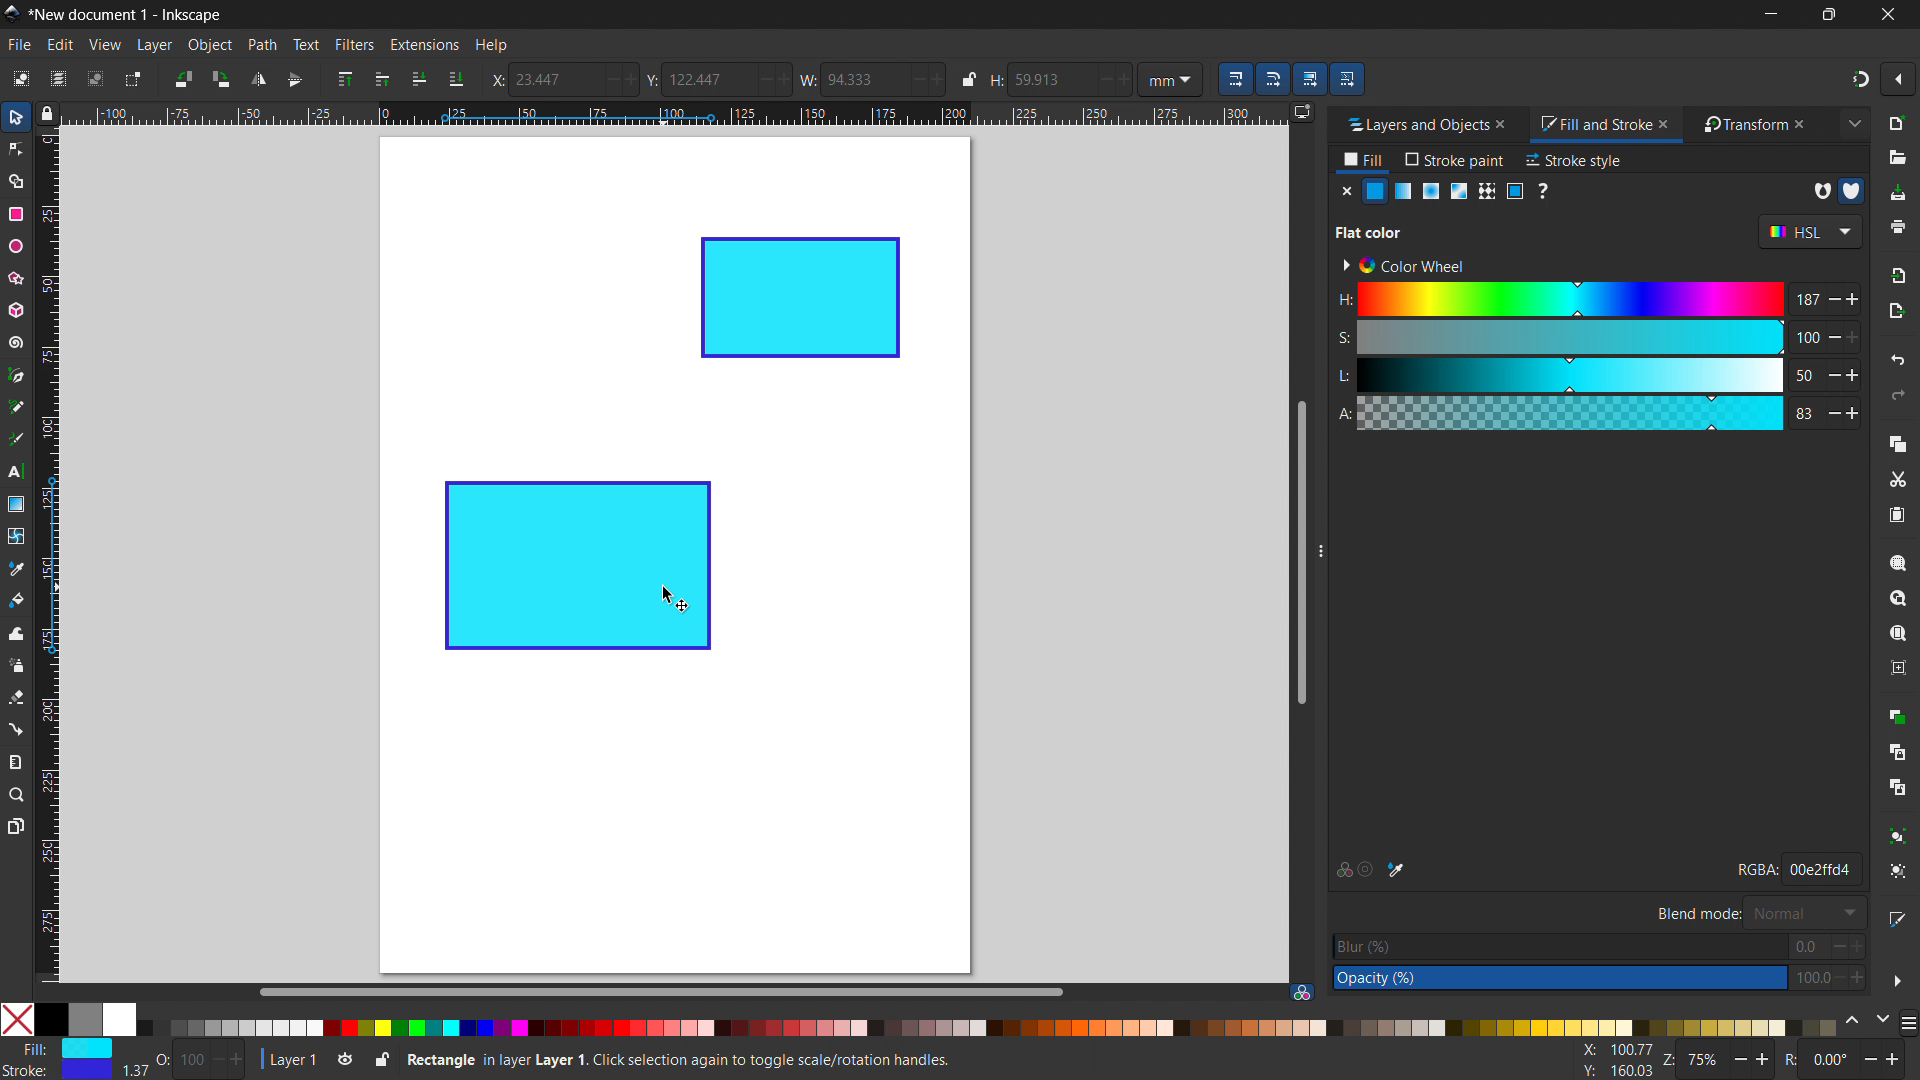 The width and height of the screenshot is (1920, 1080). What do you see at coordinates (540, 79) in the screenshot?
I see `X: 23.447` at bounding box center [540, 79].